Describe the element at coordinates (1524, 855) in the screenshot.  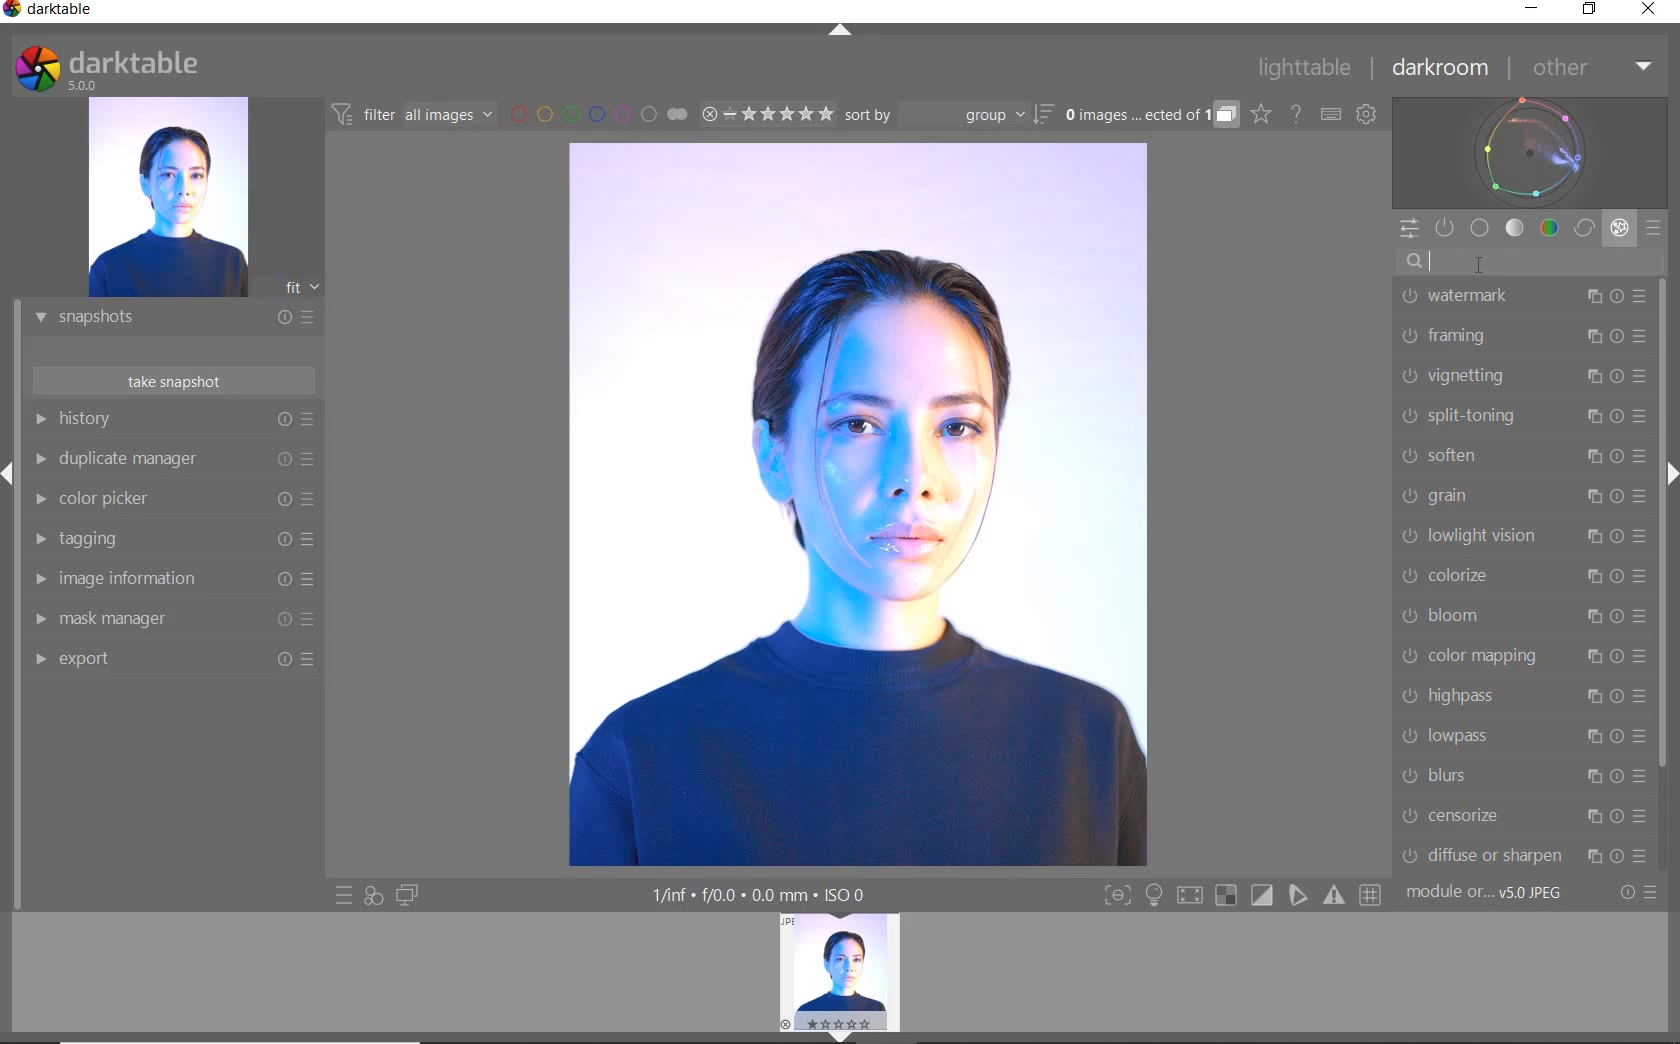
I see `DIFFUSE OR SHARPEN` at that location.